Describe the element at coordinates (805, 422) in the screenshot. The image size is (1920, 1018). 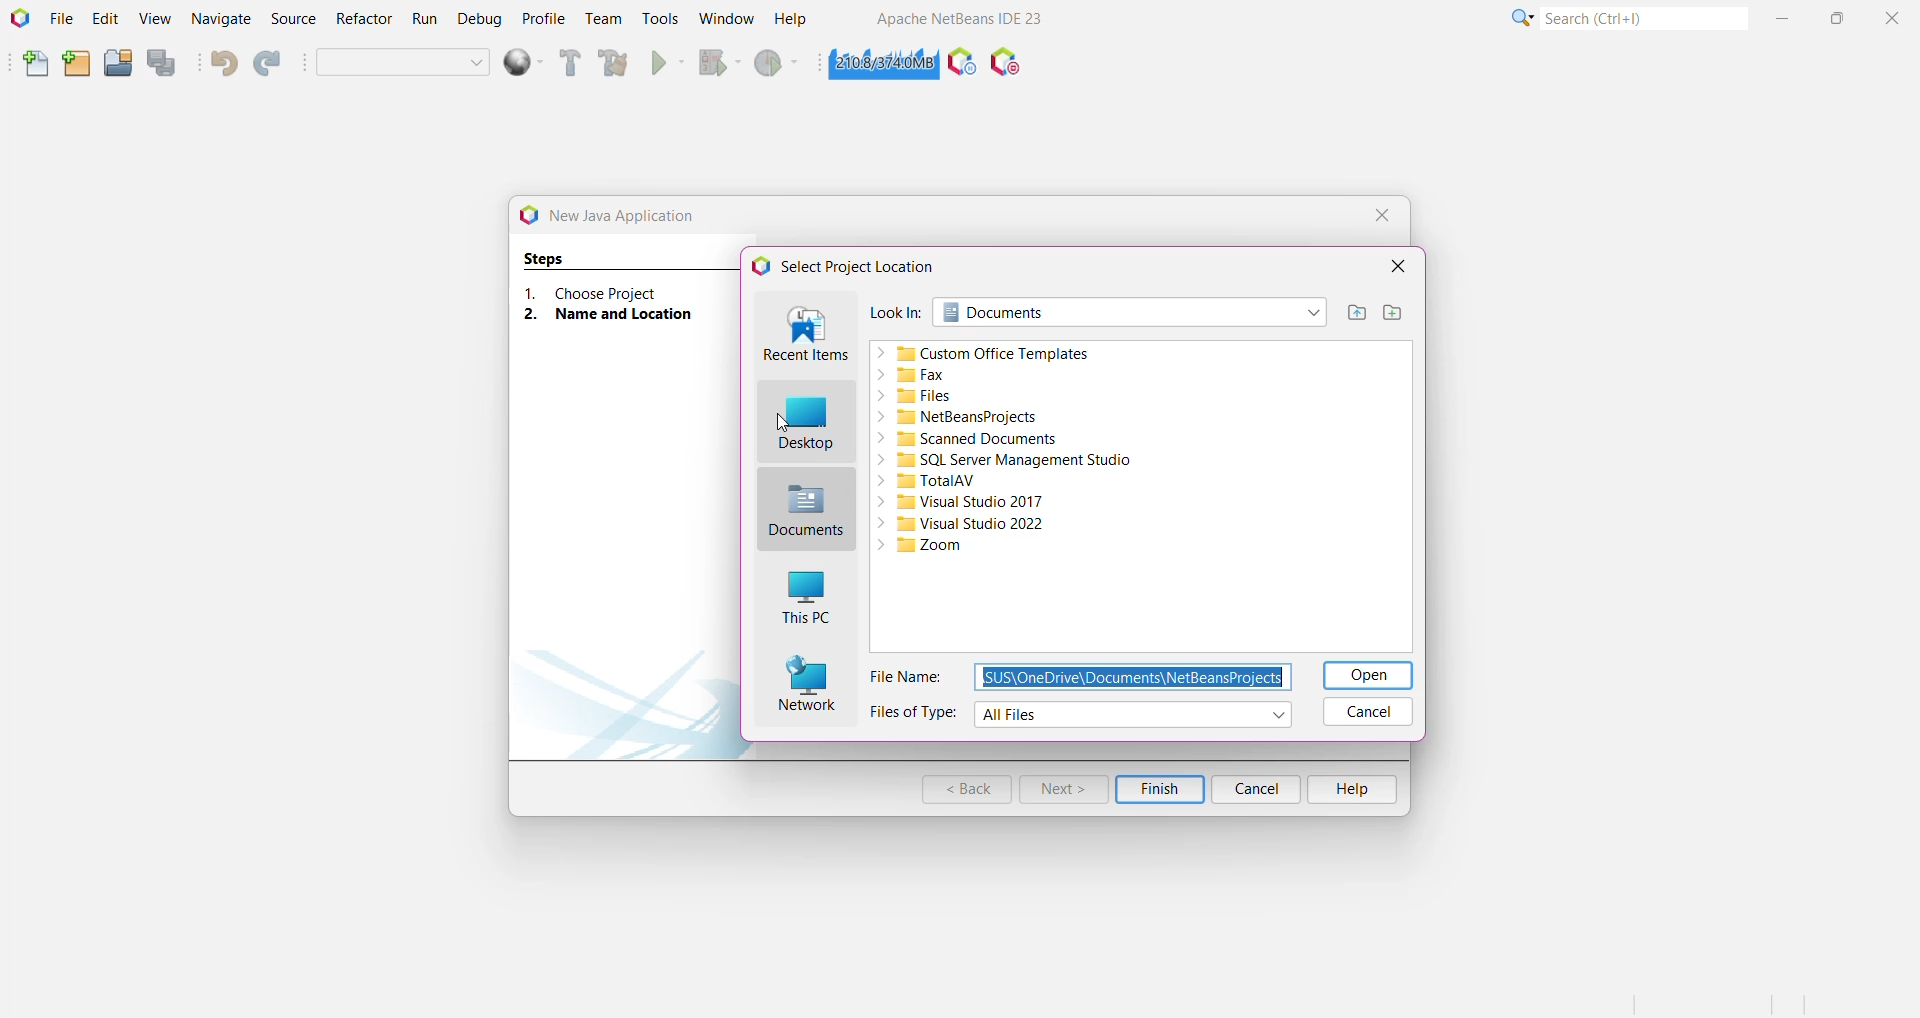
I see `Desktop` at that location.